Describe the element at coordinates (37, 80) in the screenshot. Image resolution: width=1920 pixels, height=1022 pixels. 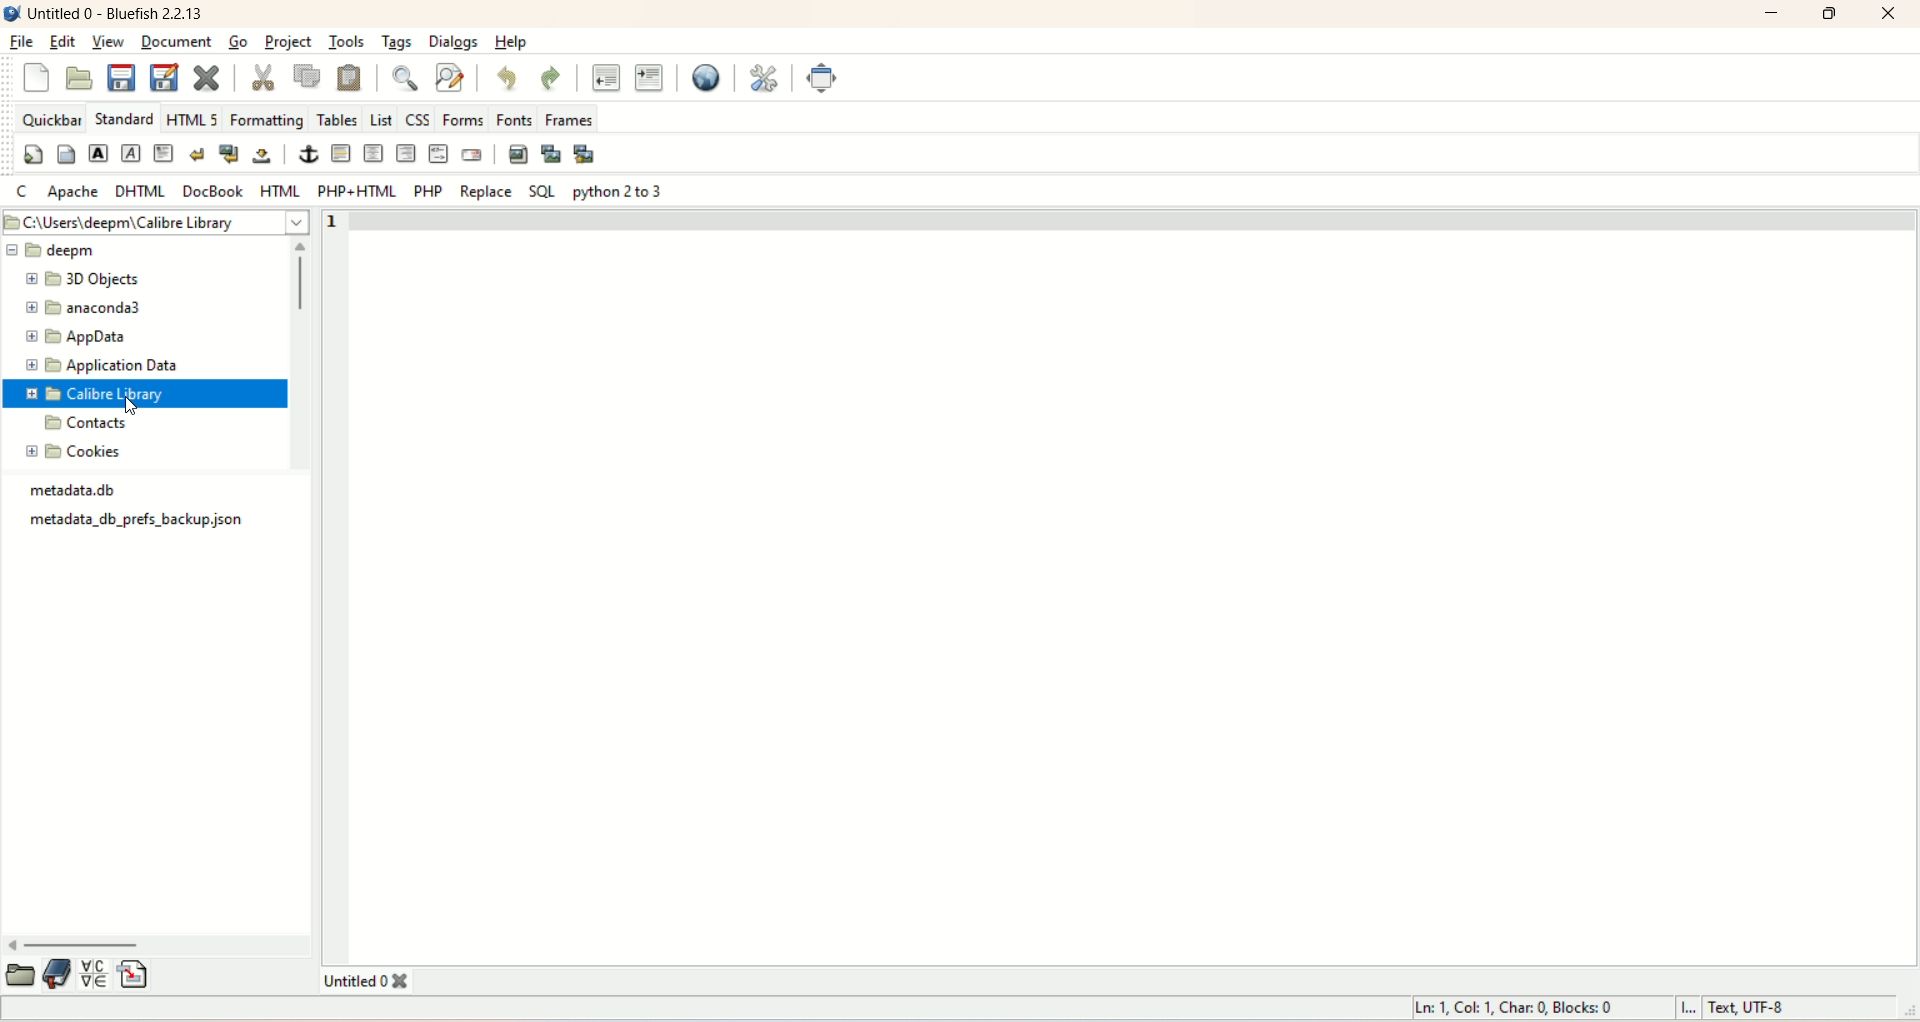
I see `new` at that location.